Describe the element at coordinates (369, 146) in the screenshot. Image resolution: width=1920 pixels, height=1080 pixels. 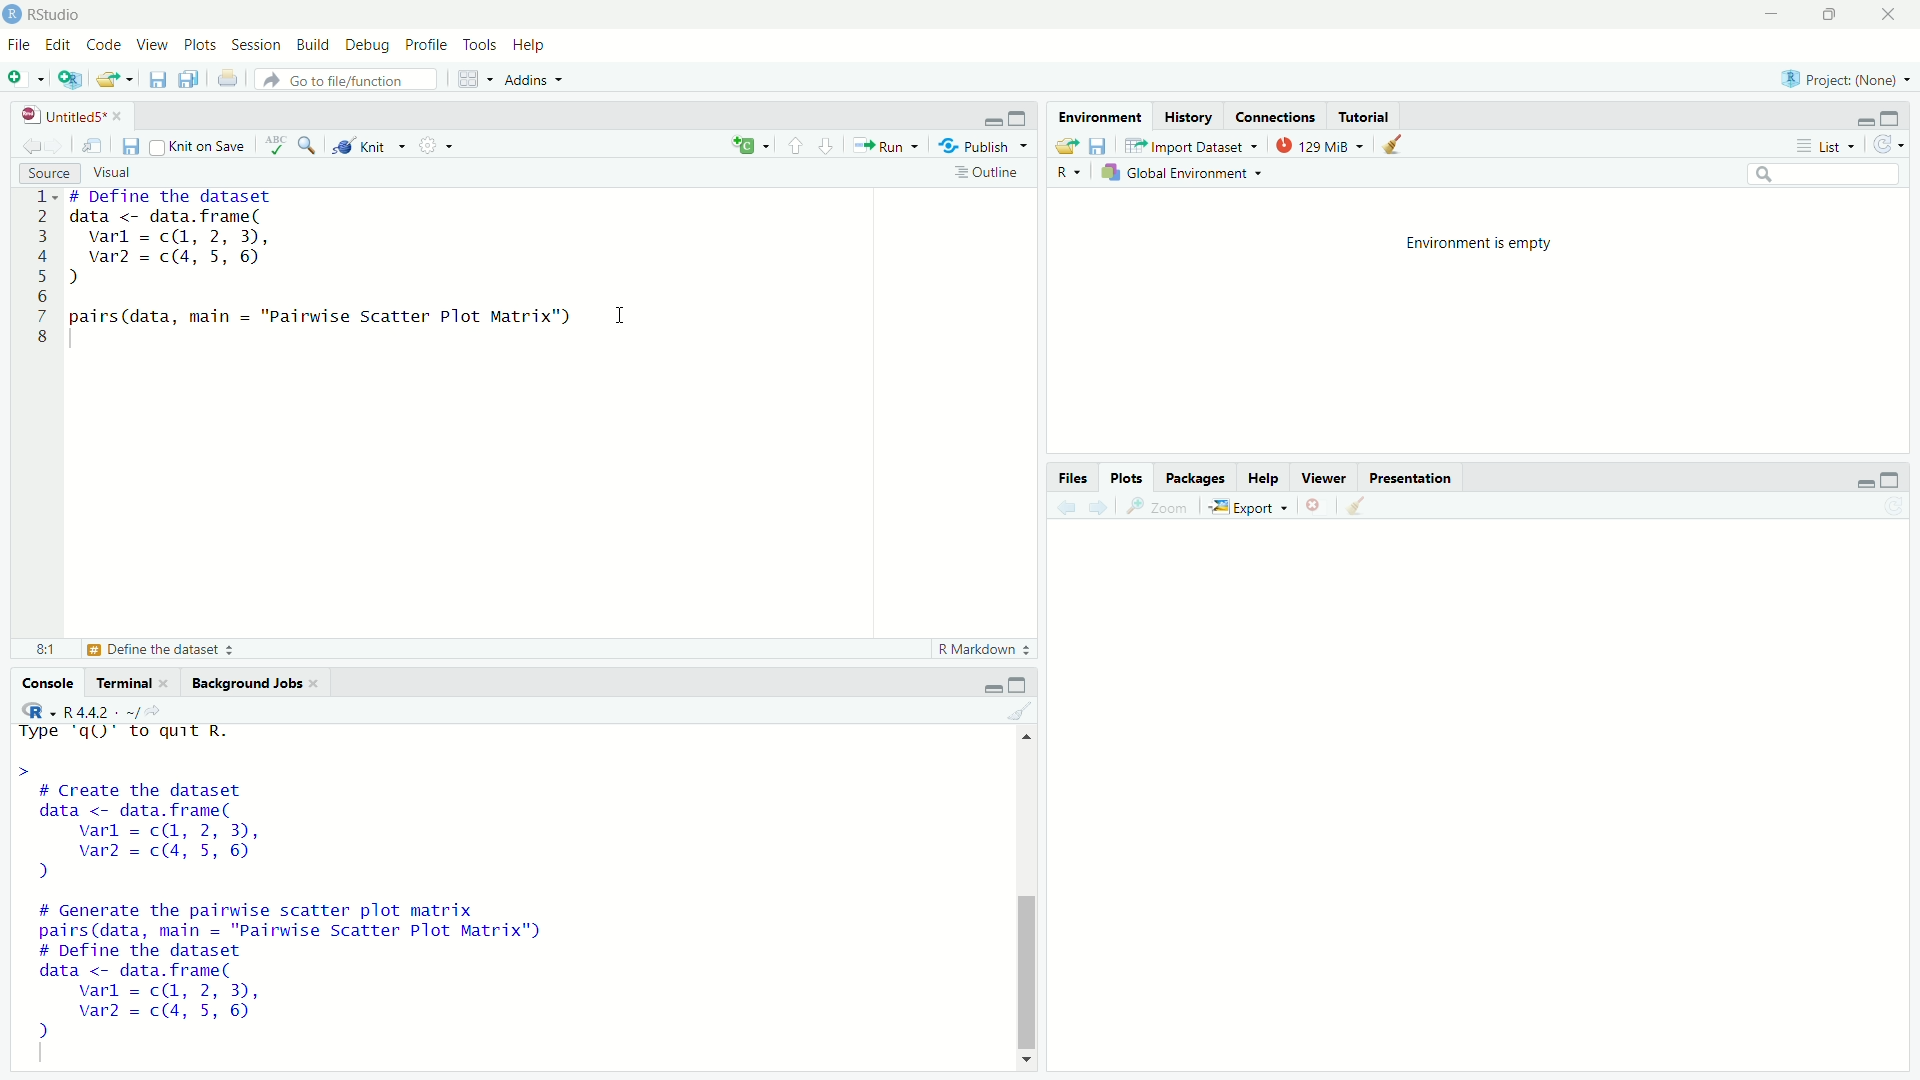
I see `Knit` at that location.